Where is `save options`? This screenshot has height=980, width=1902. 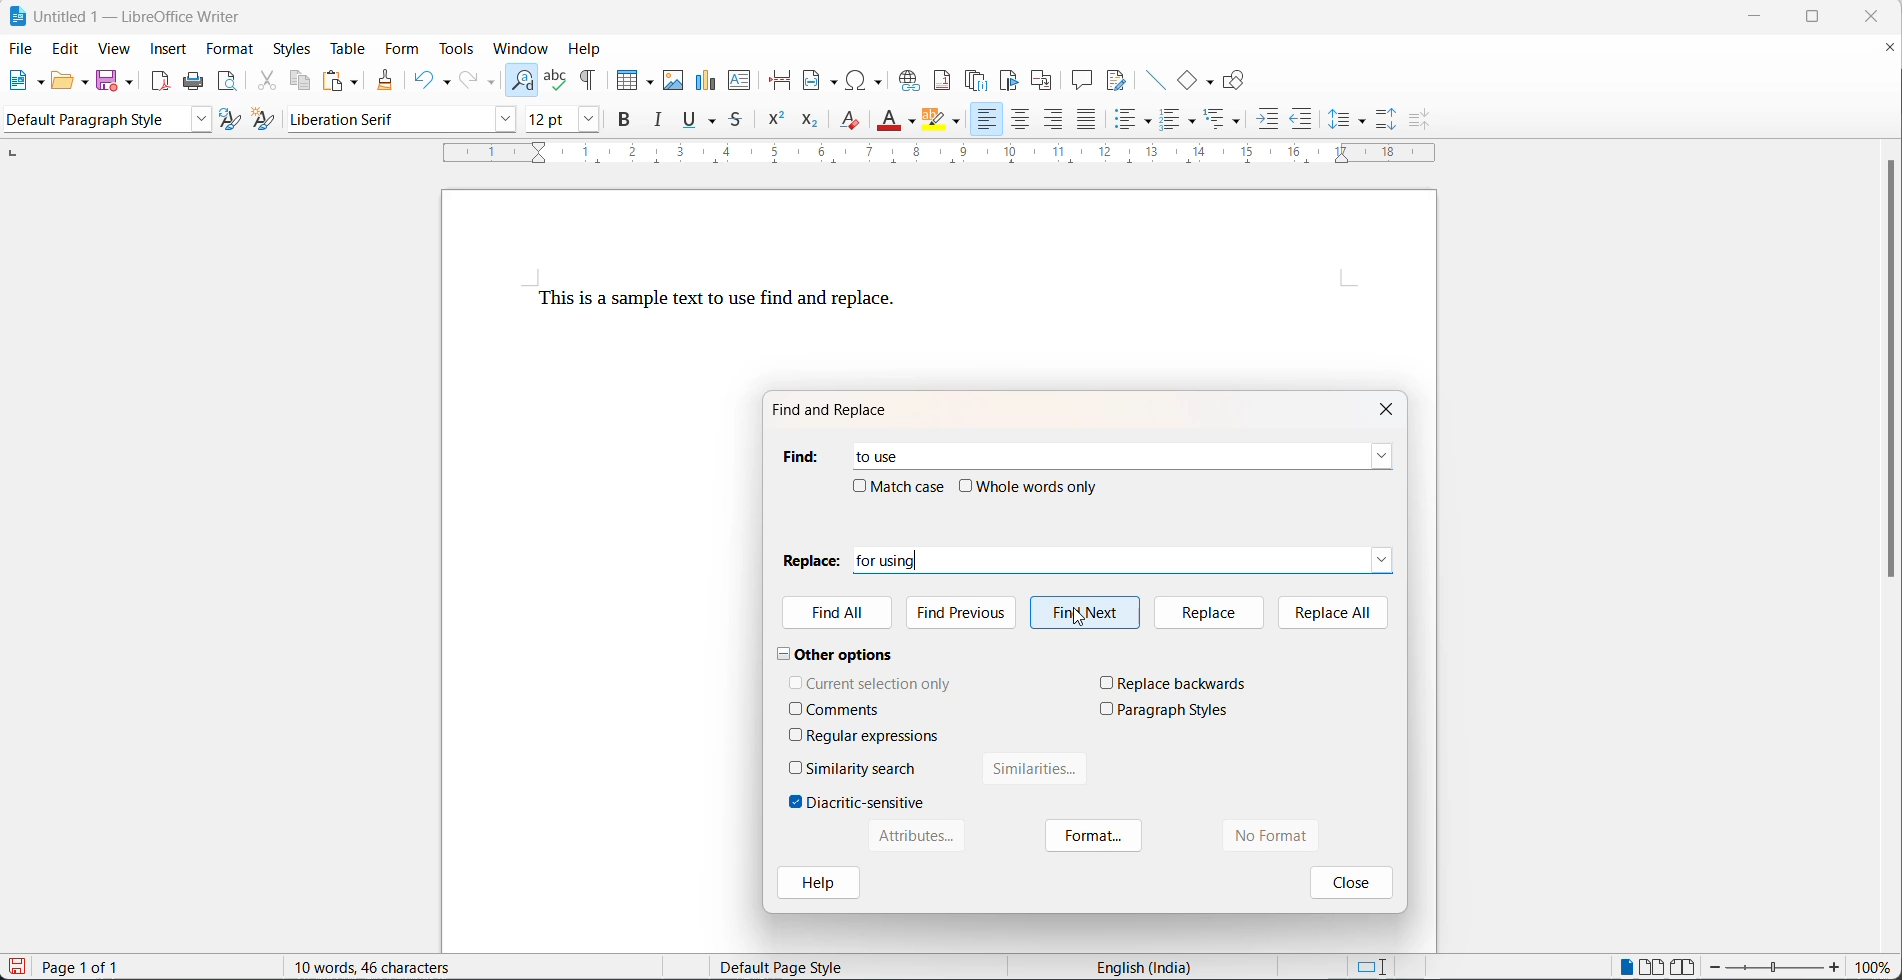 save options is located at coordinates (130, 81).